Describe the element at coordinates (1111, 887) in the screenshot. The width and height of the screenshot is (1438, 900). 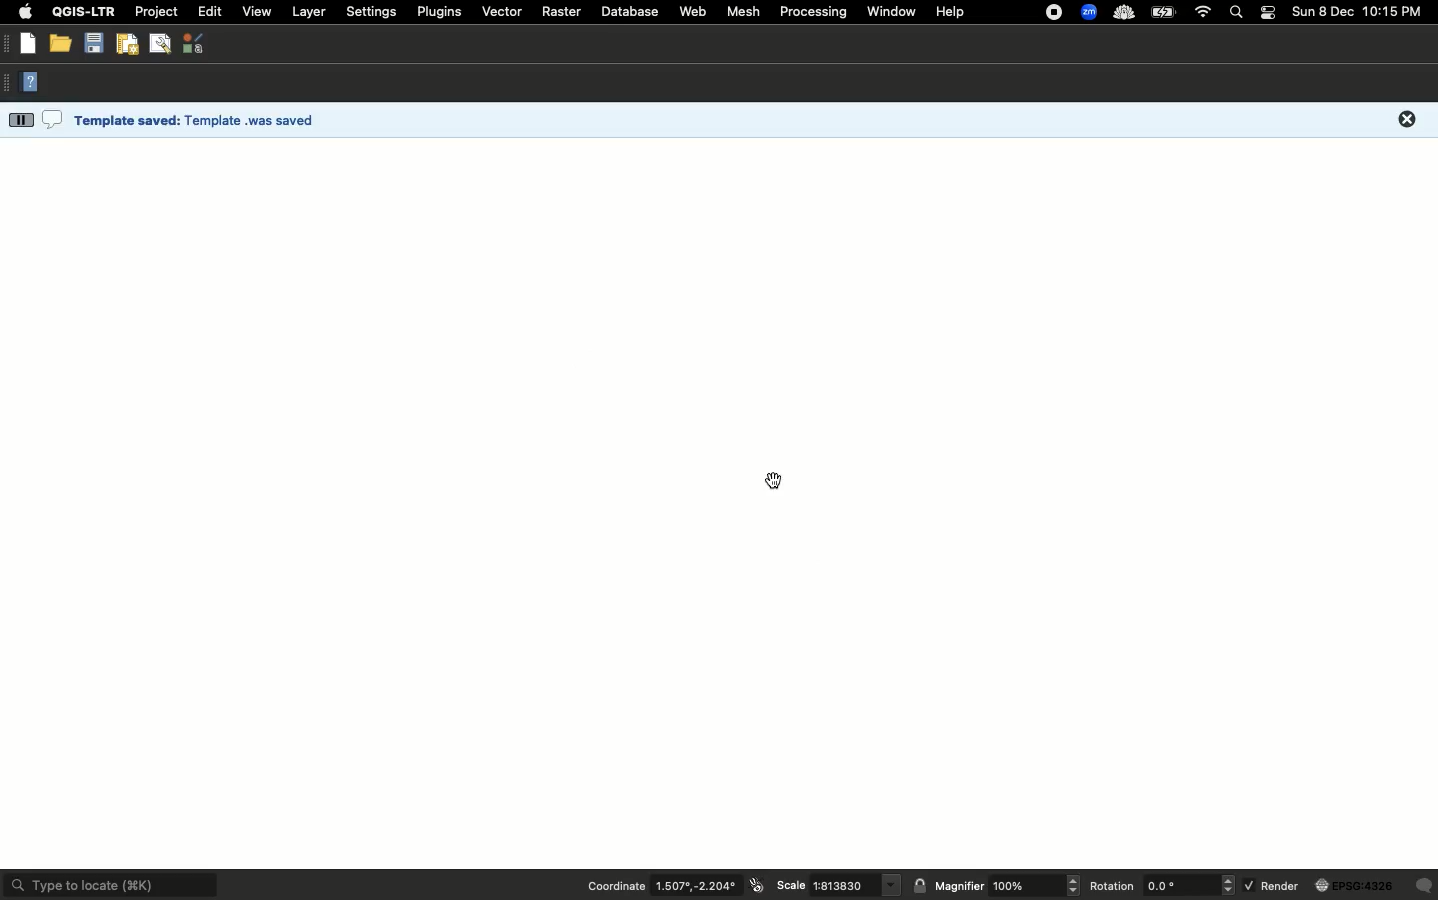
I see `Rotation` at that location.